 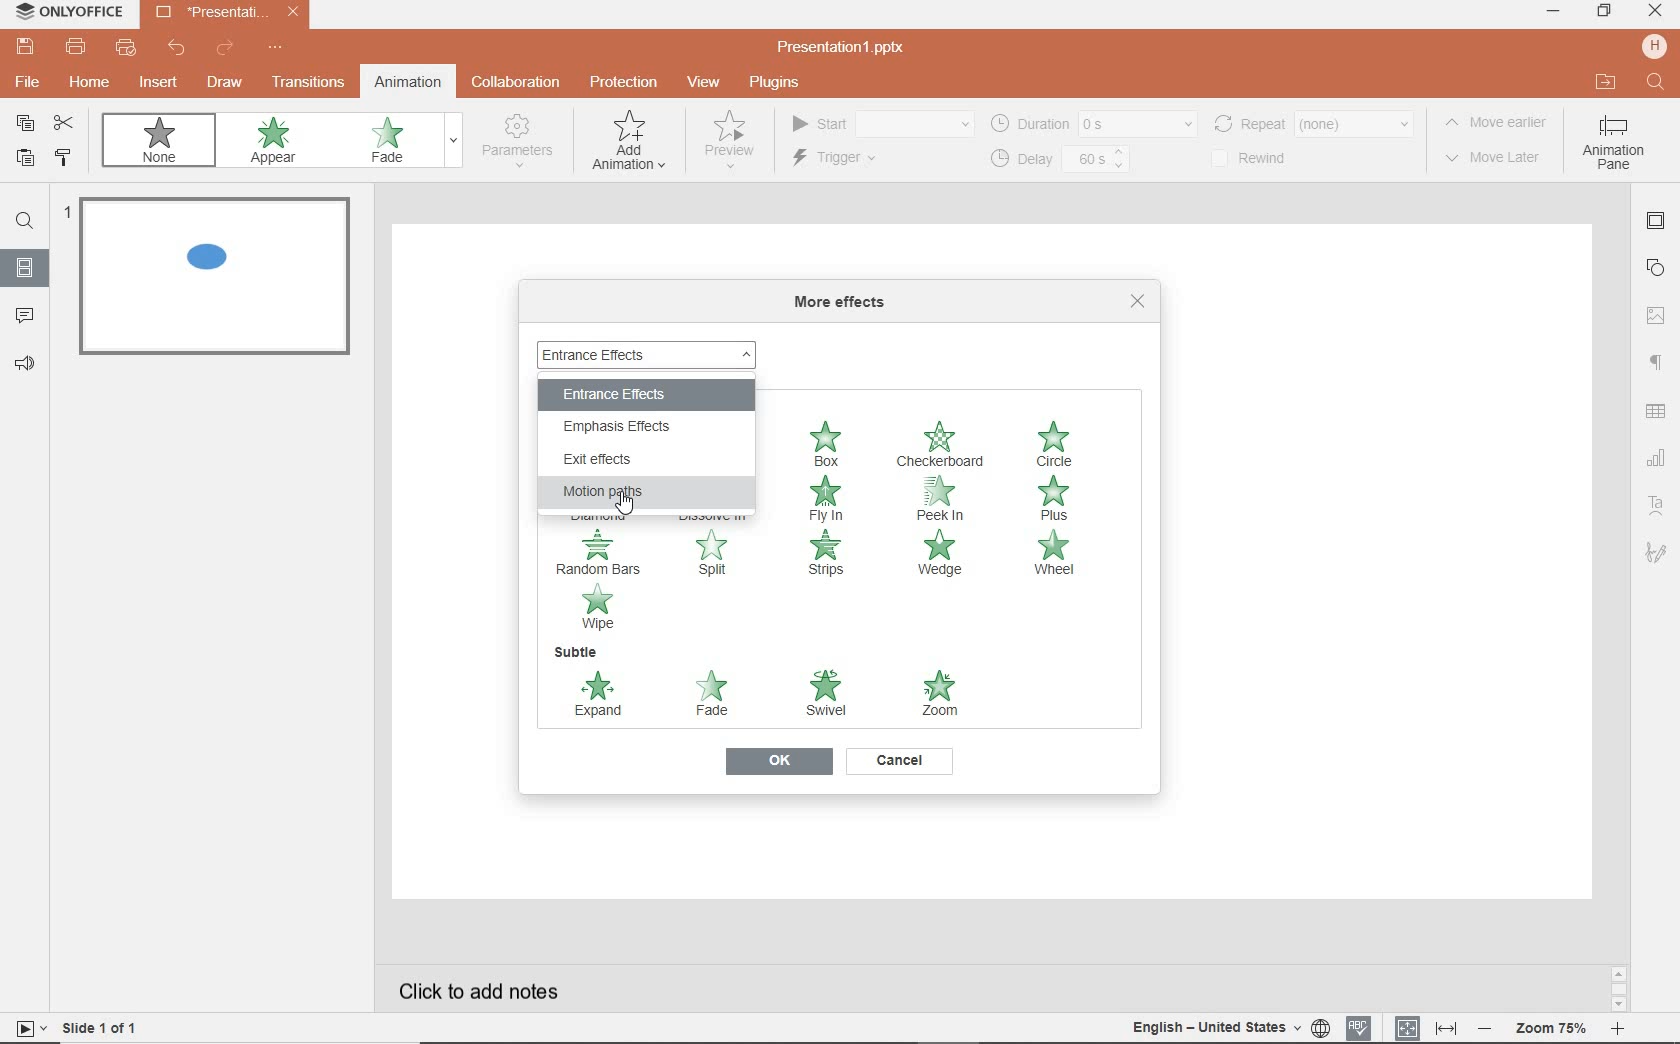 I want to click on EMPHASIS, so click(x=634, y=426).